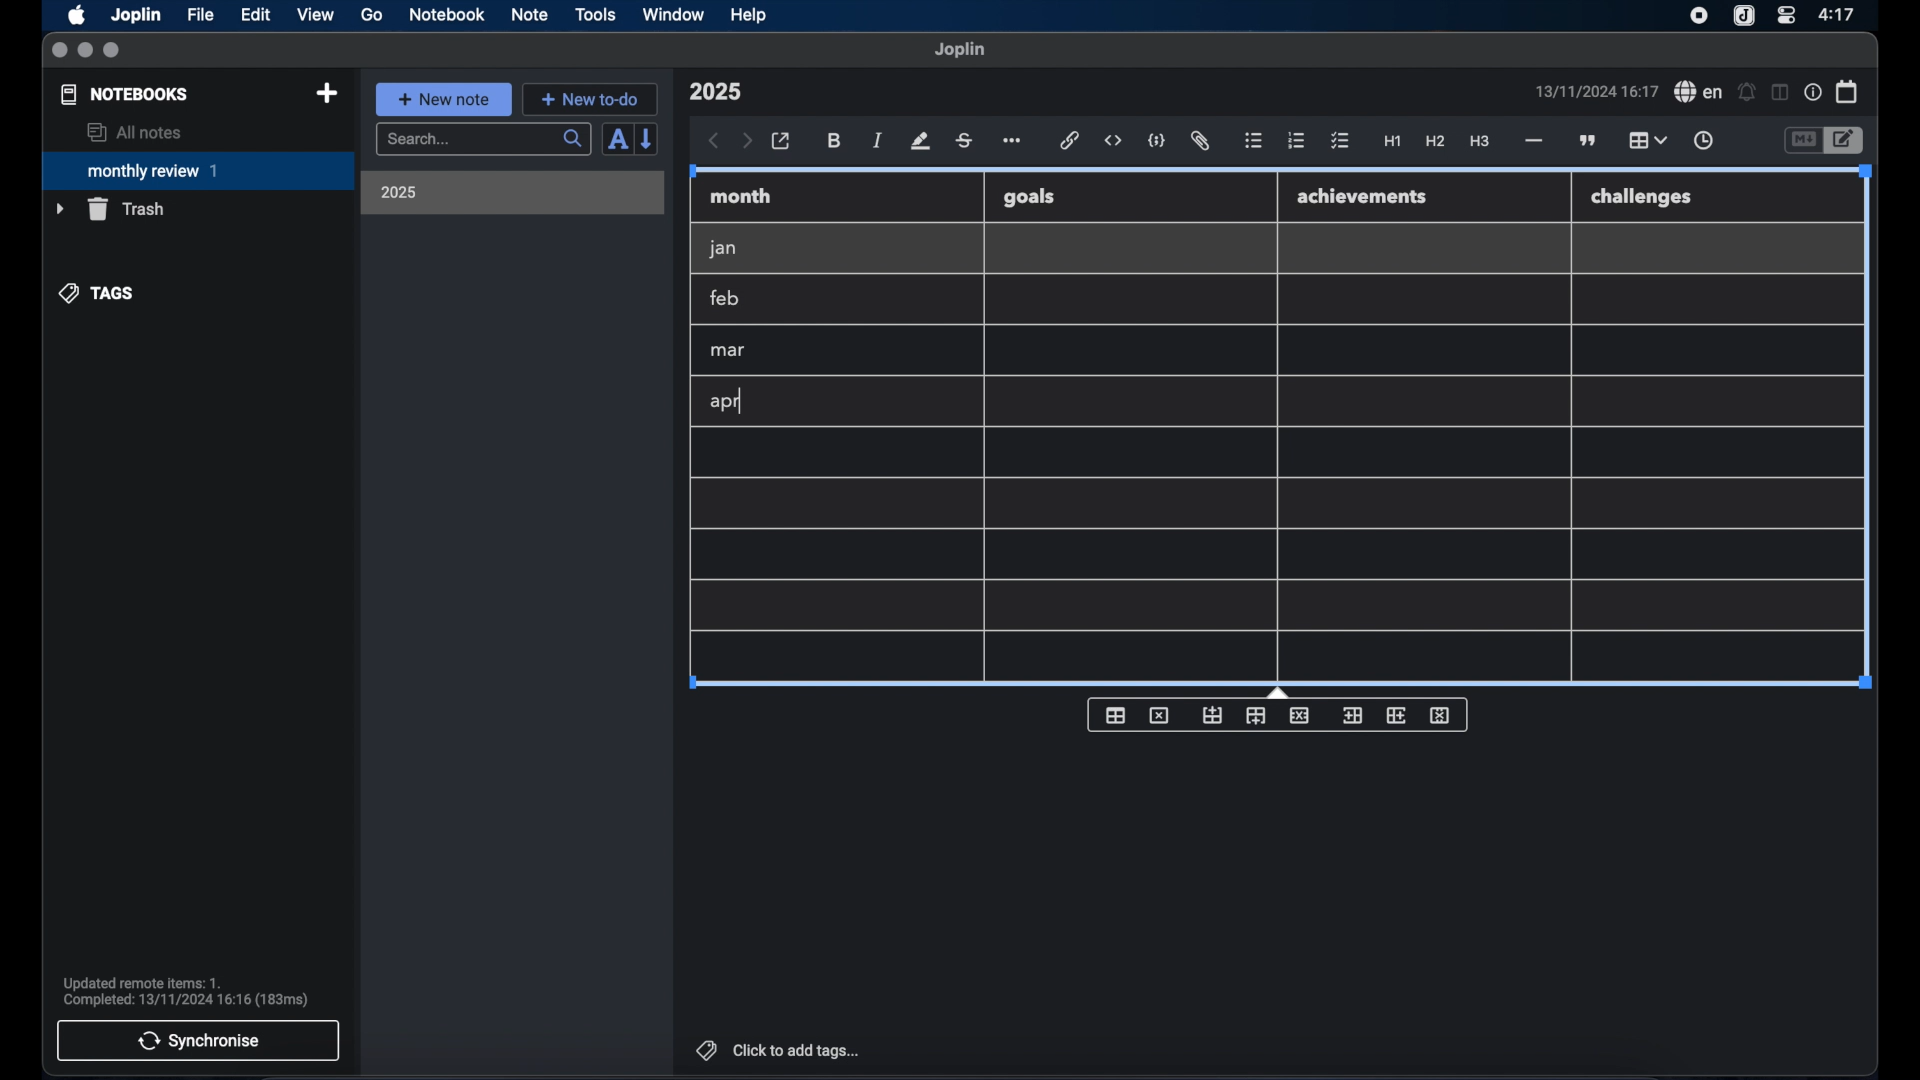 The image size is (1920, 1080). Describe the element at coordinates (326, 94) in the screenshot. I see `new notebook` at that location.